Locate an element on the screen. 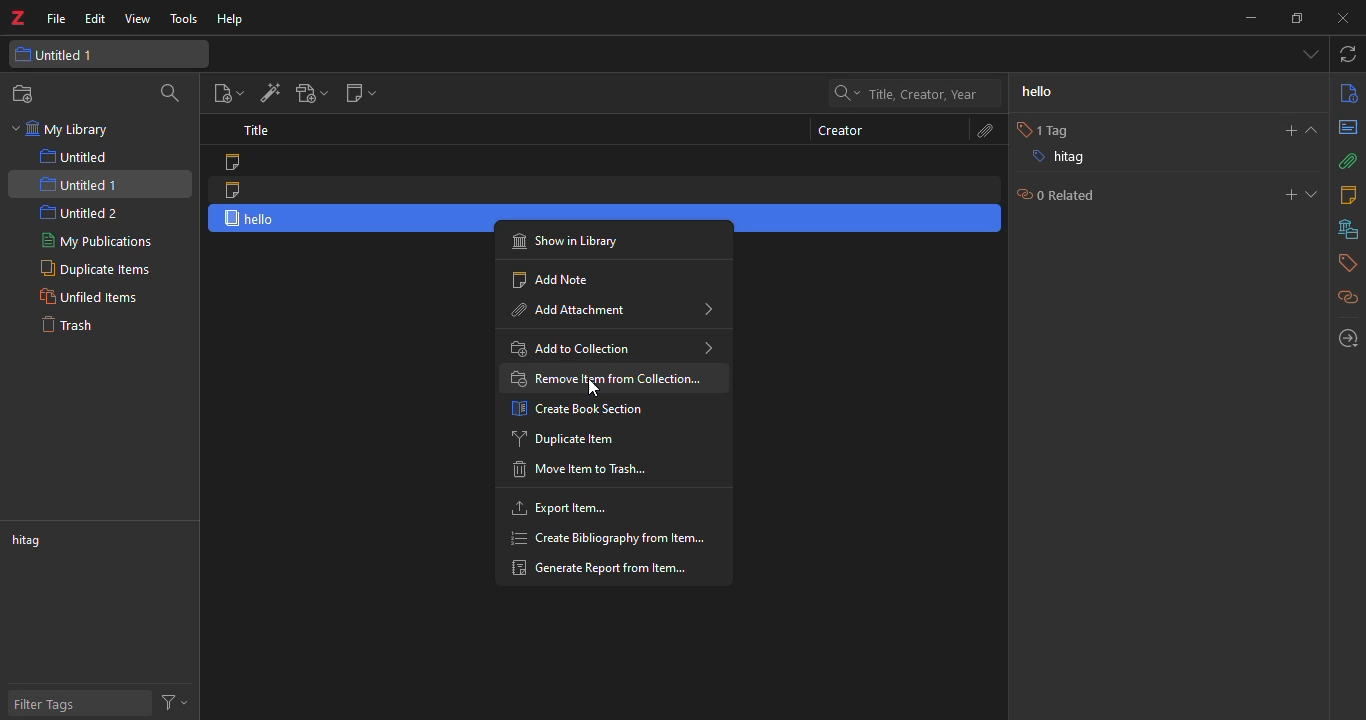  add attachment is located at coordinates (611, 310).